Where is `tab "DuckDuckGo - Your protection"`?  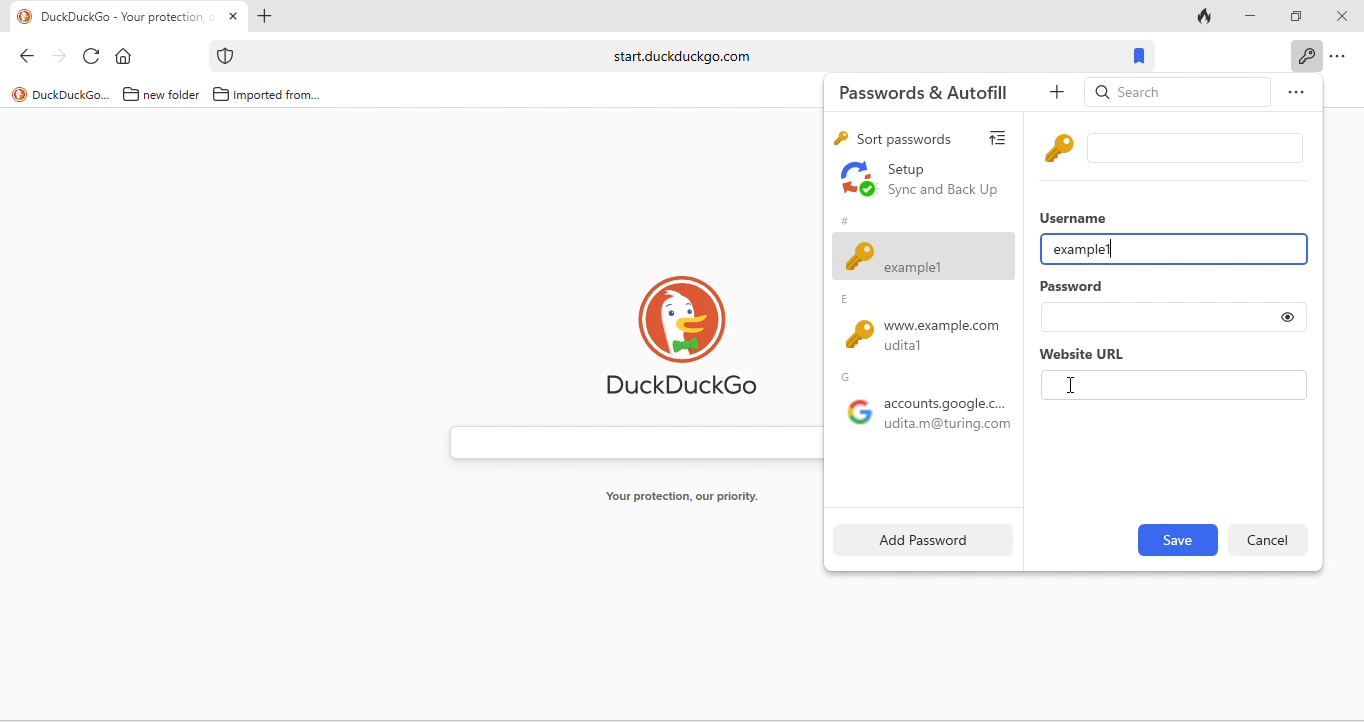
tab "DuckDuckGo - Your protection" is located at coordinates (129, 17).